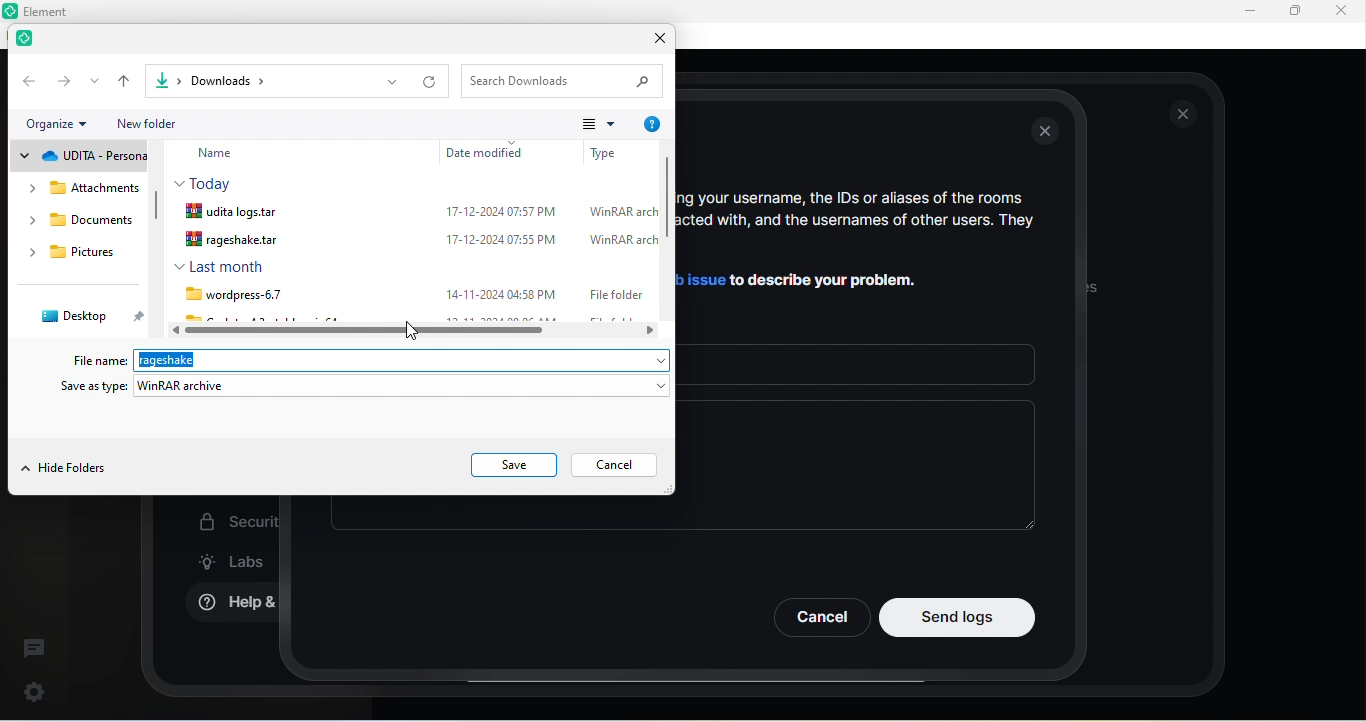 The width and height of the screenshot is (1366, 722). I want to click on desktop, so click(86, 316).